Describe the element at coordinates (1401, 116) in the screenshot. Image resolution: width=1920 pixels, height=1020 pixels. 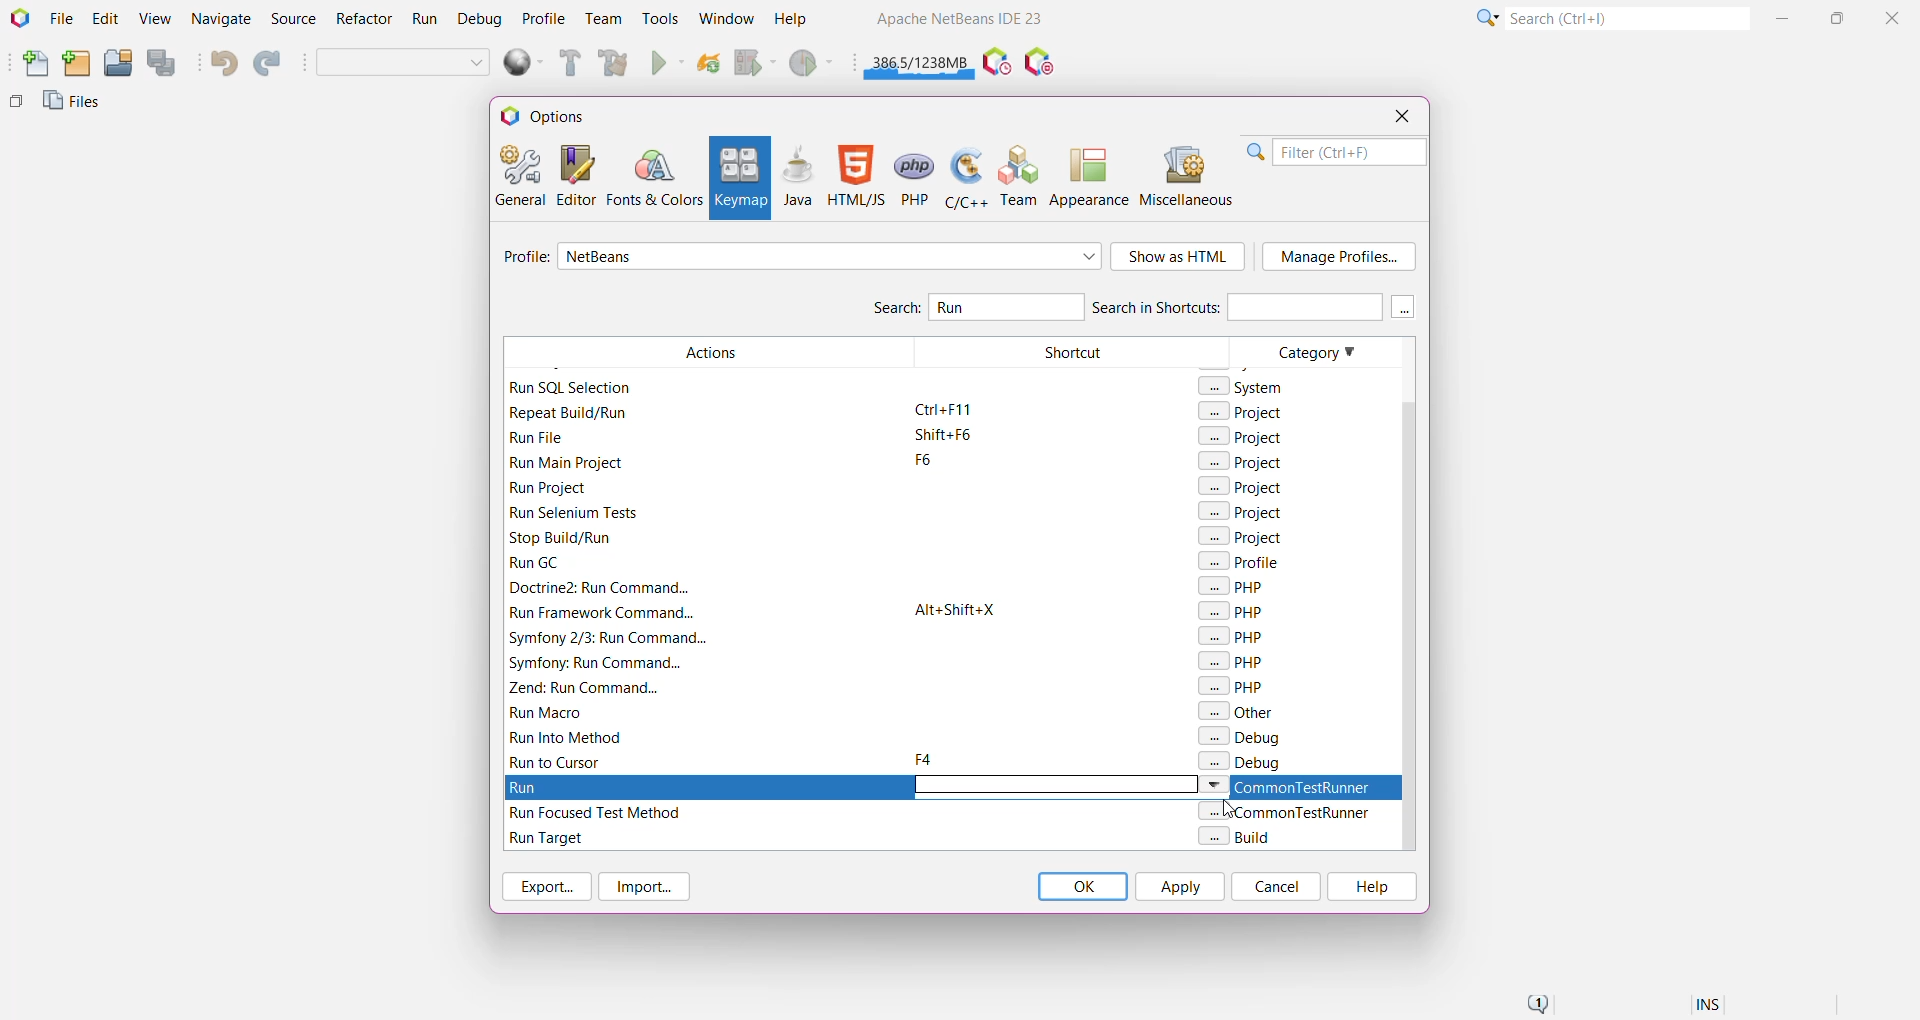
I see `Close` at that location.